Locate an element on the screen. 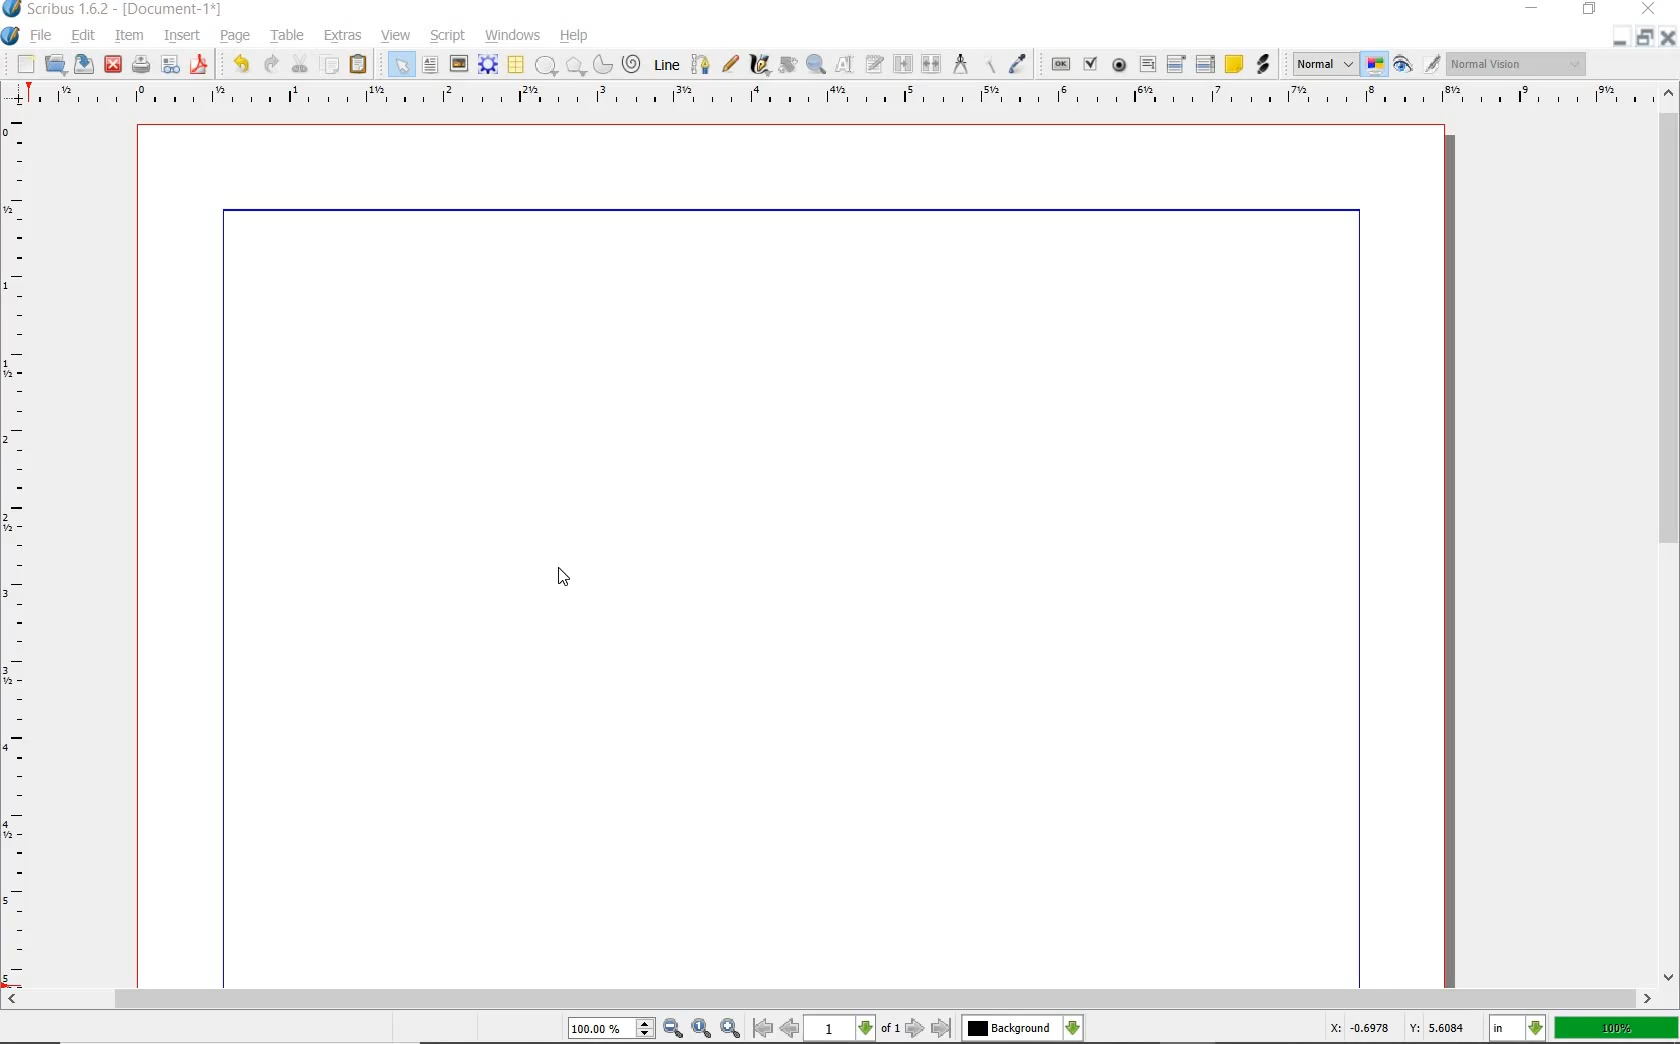  BEZIER CURVE is located at coordinates (701, 64).